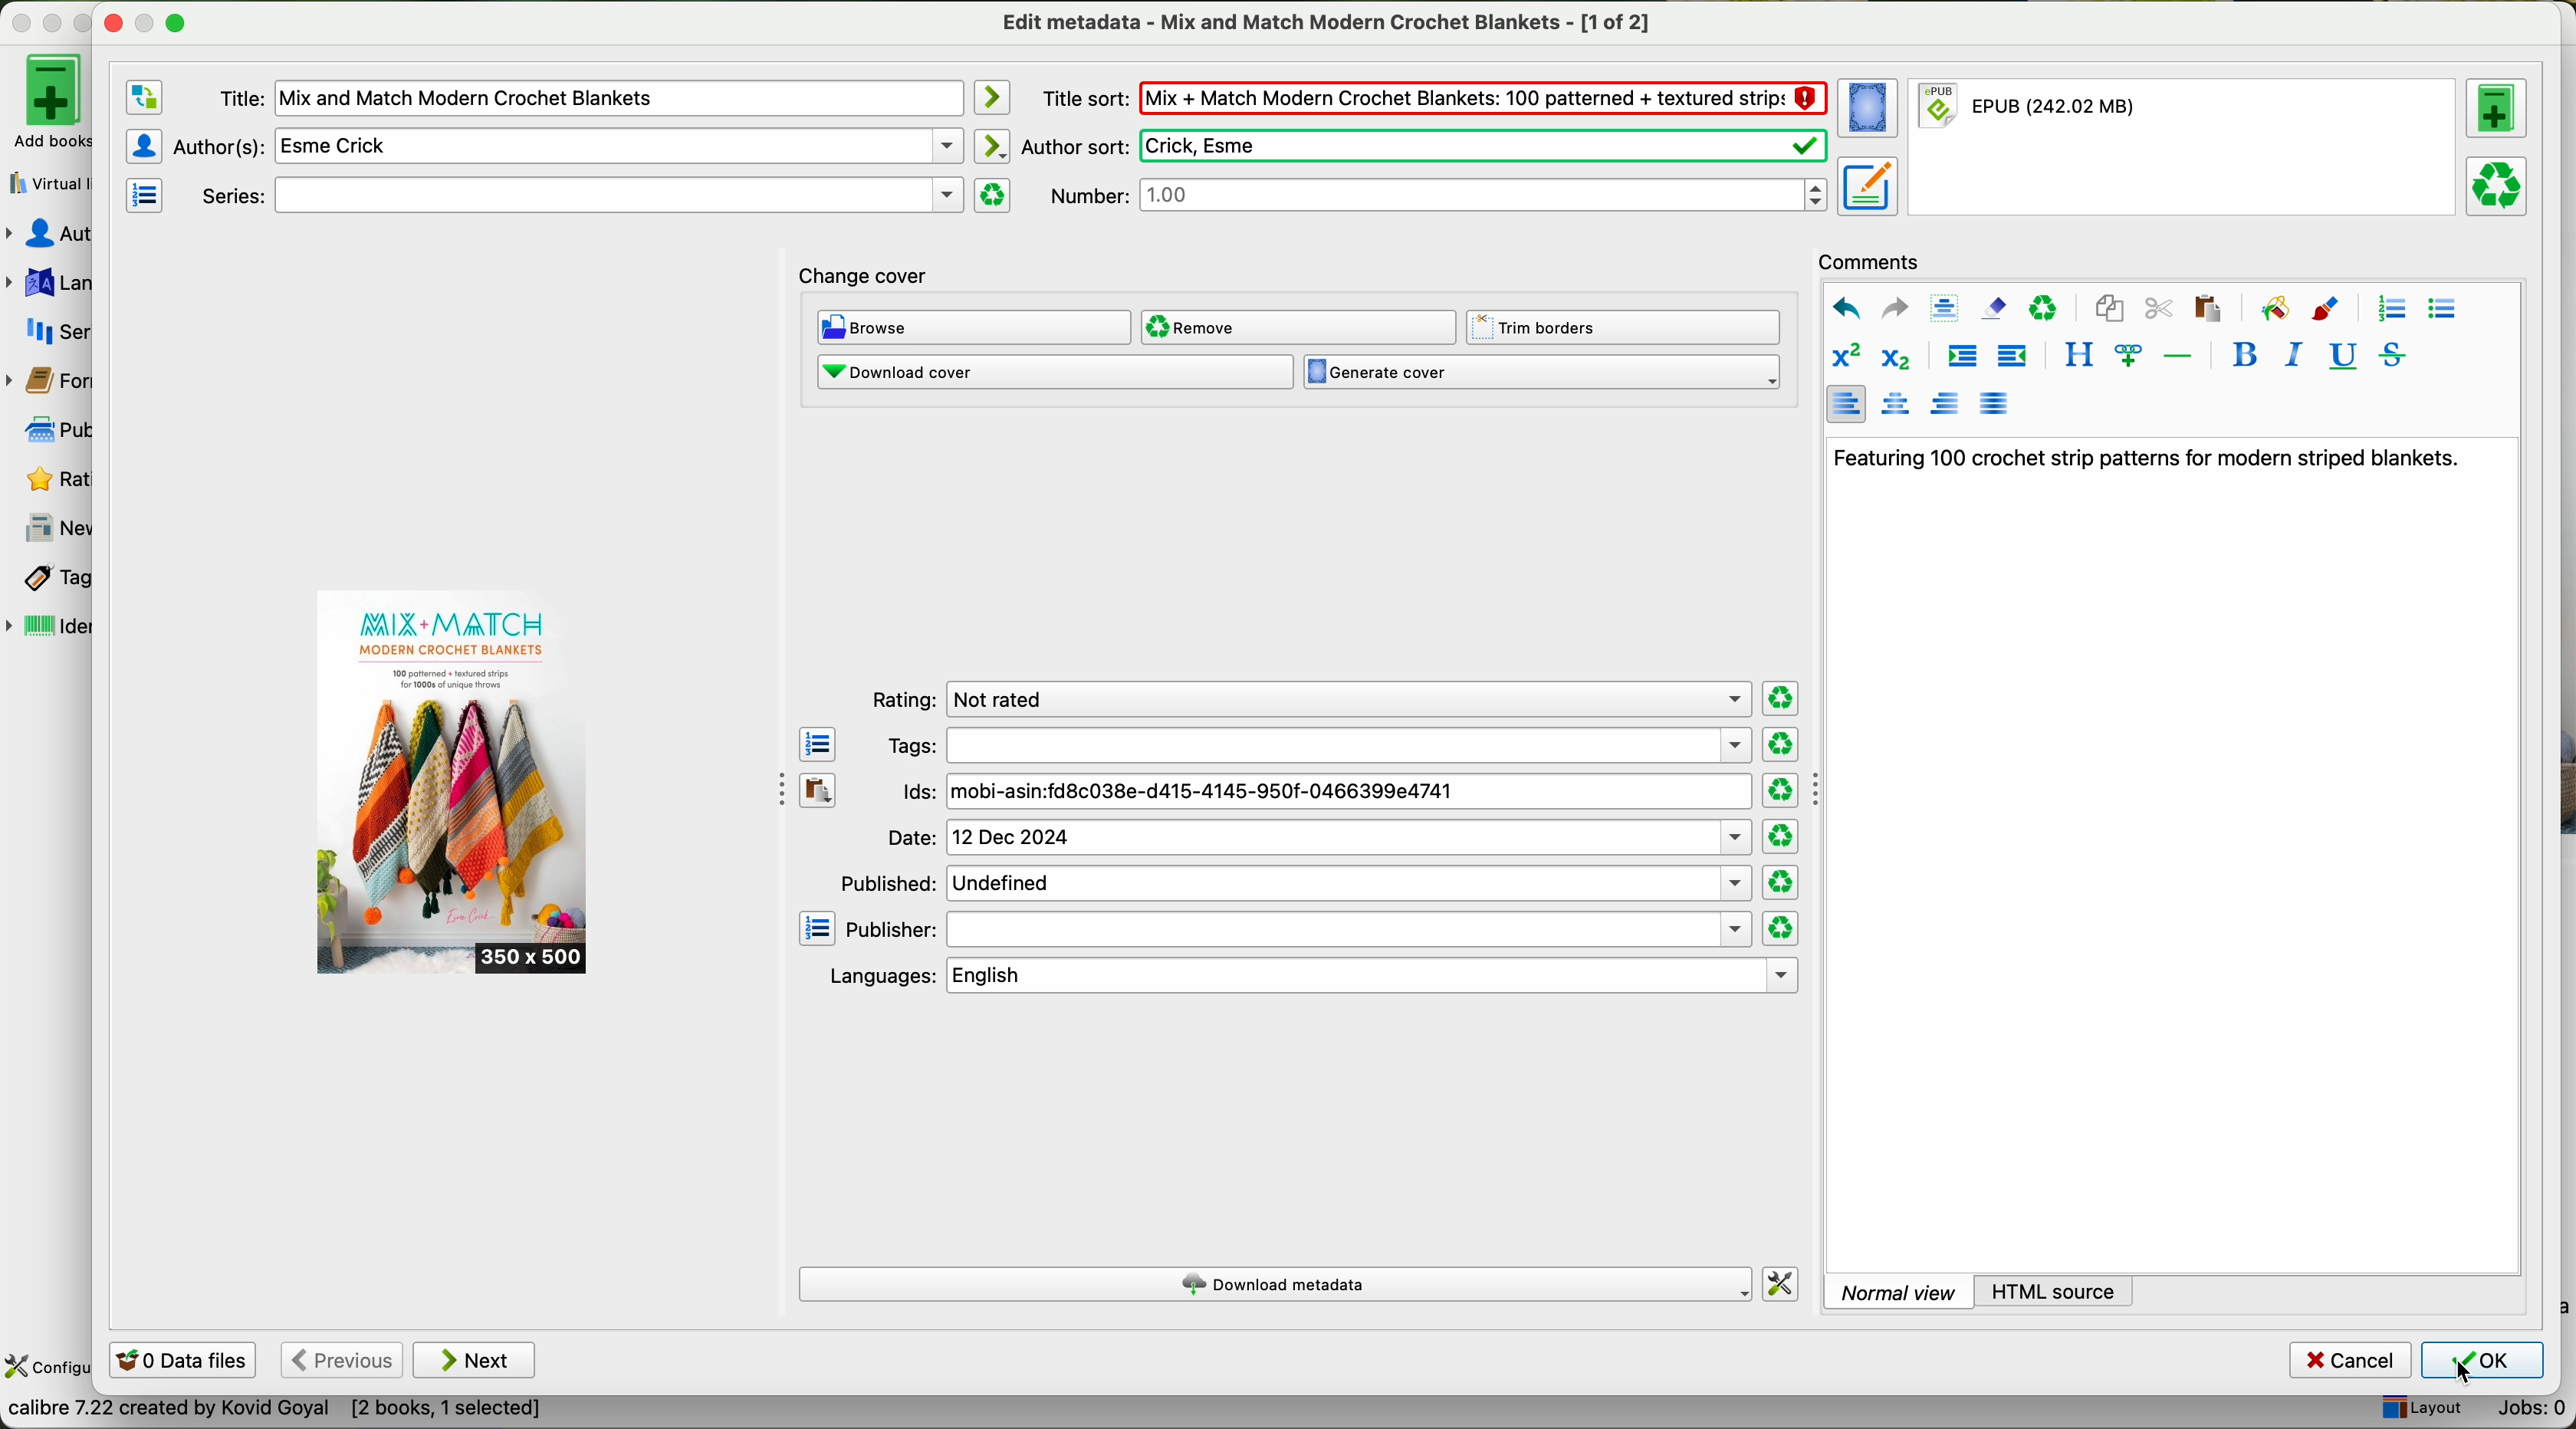  What do you see at coordinates (1898, 1291) in the screenshot?
I see `normal view` at bounding box center [1898, 1291].